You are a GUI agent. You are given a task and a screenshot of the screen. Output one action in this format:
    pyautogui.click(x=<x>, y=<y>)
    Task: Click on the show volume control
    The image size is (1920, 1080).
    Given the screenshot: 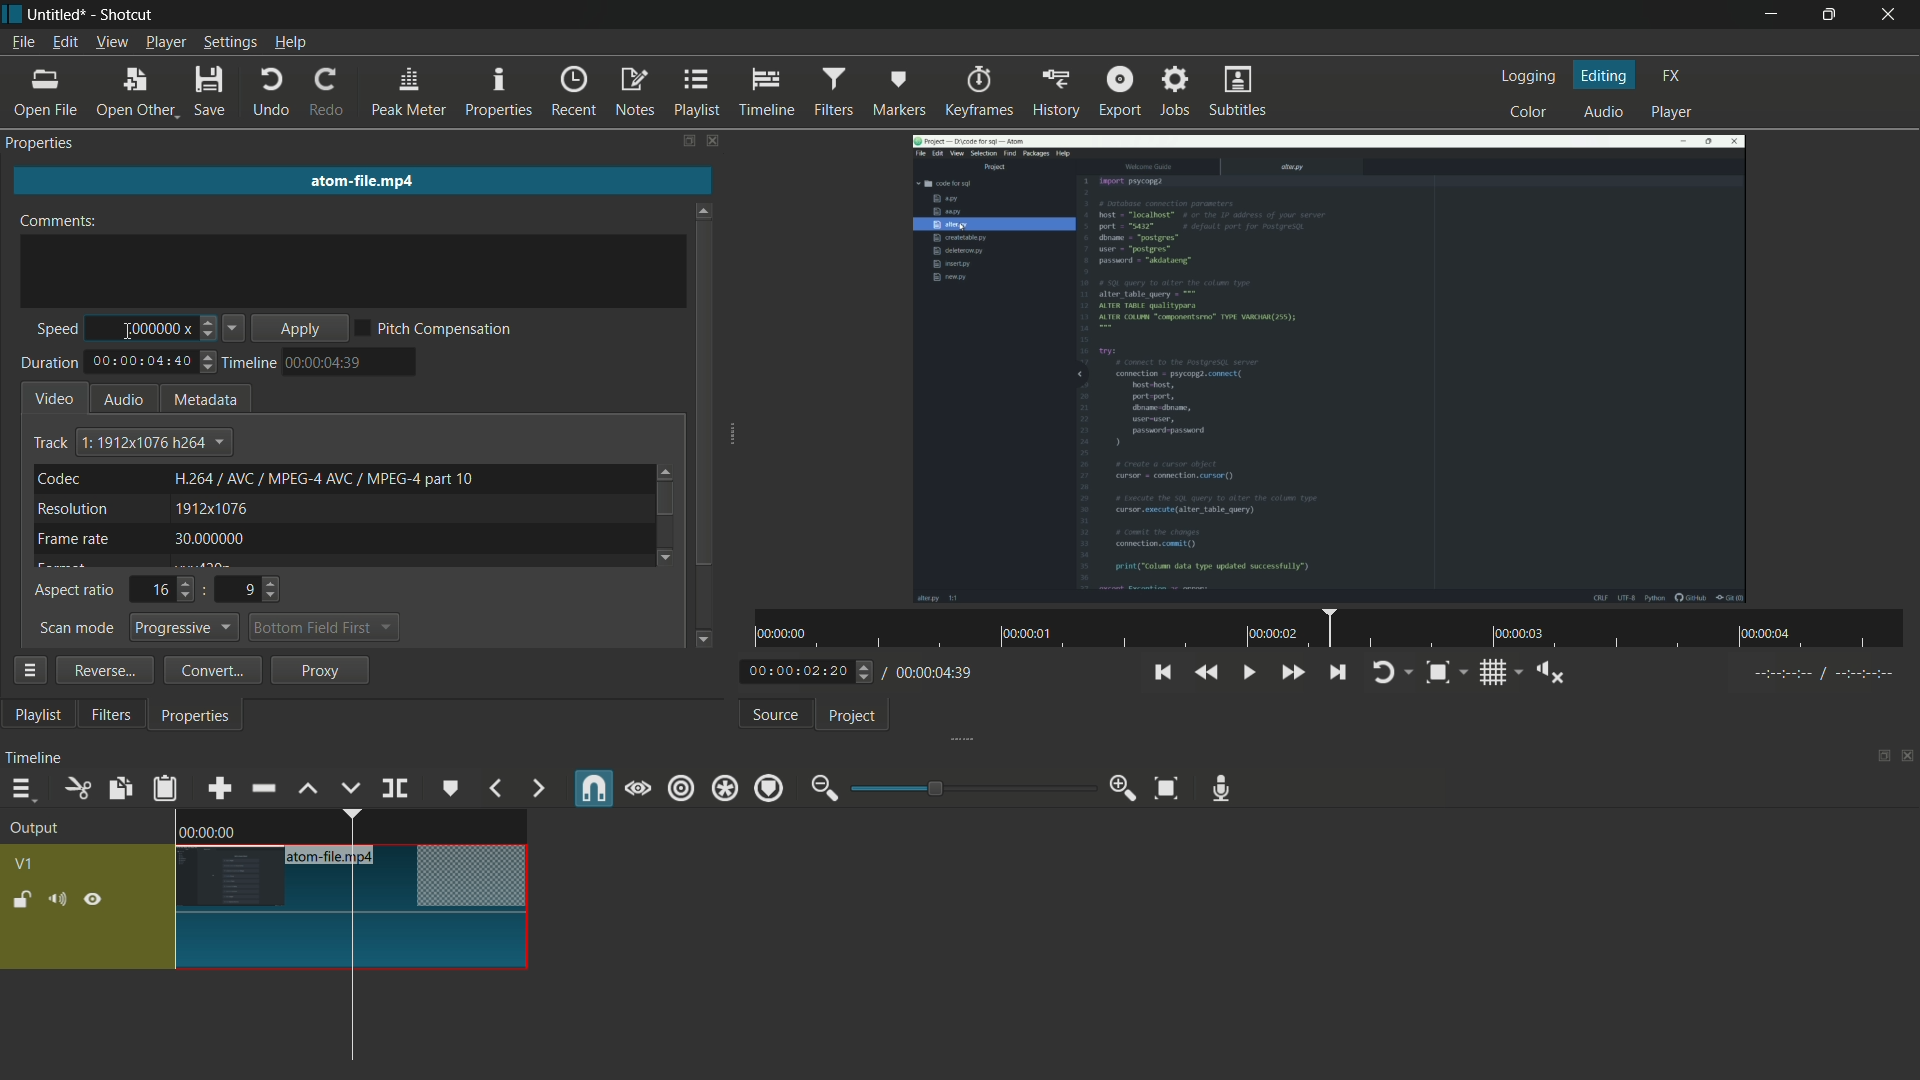 What is the action you would take?
    pyautogui.click(x=1544, y=672)
    